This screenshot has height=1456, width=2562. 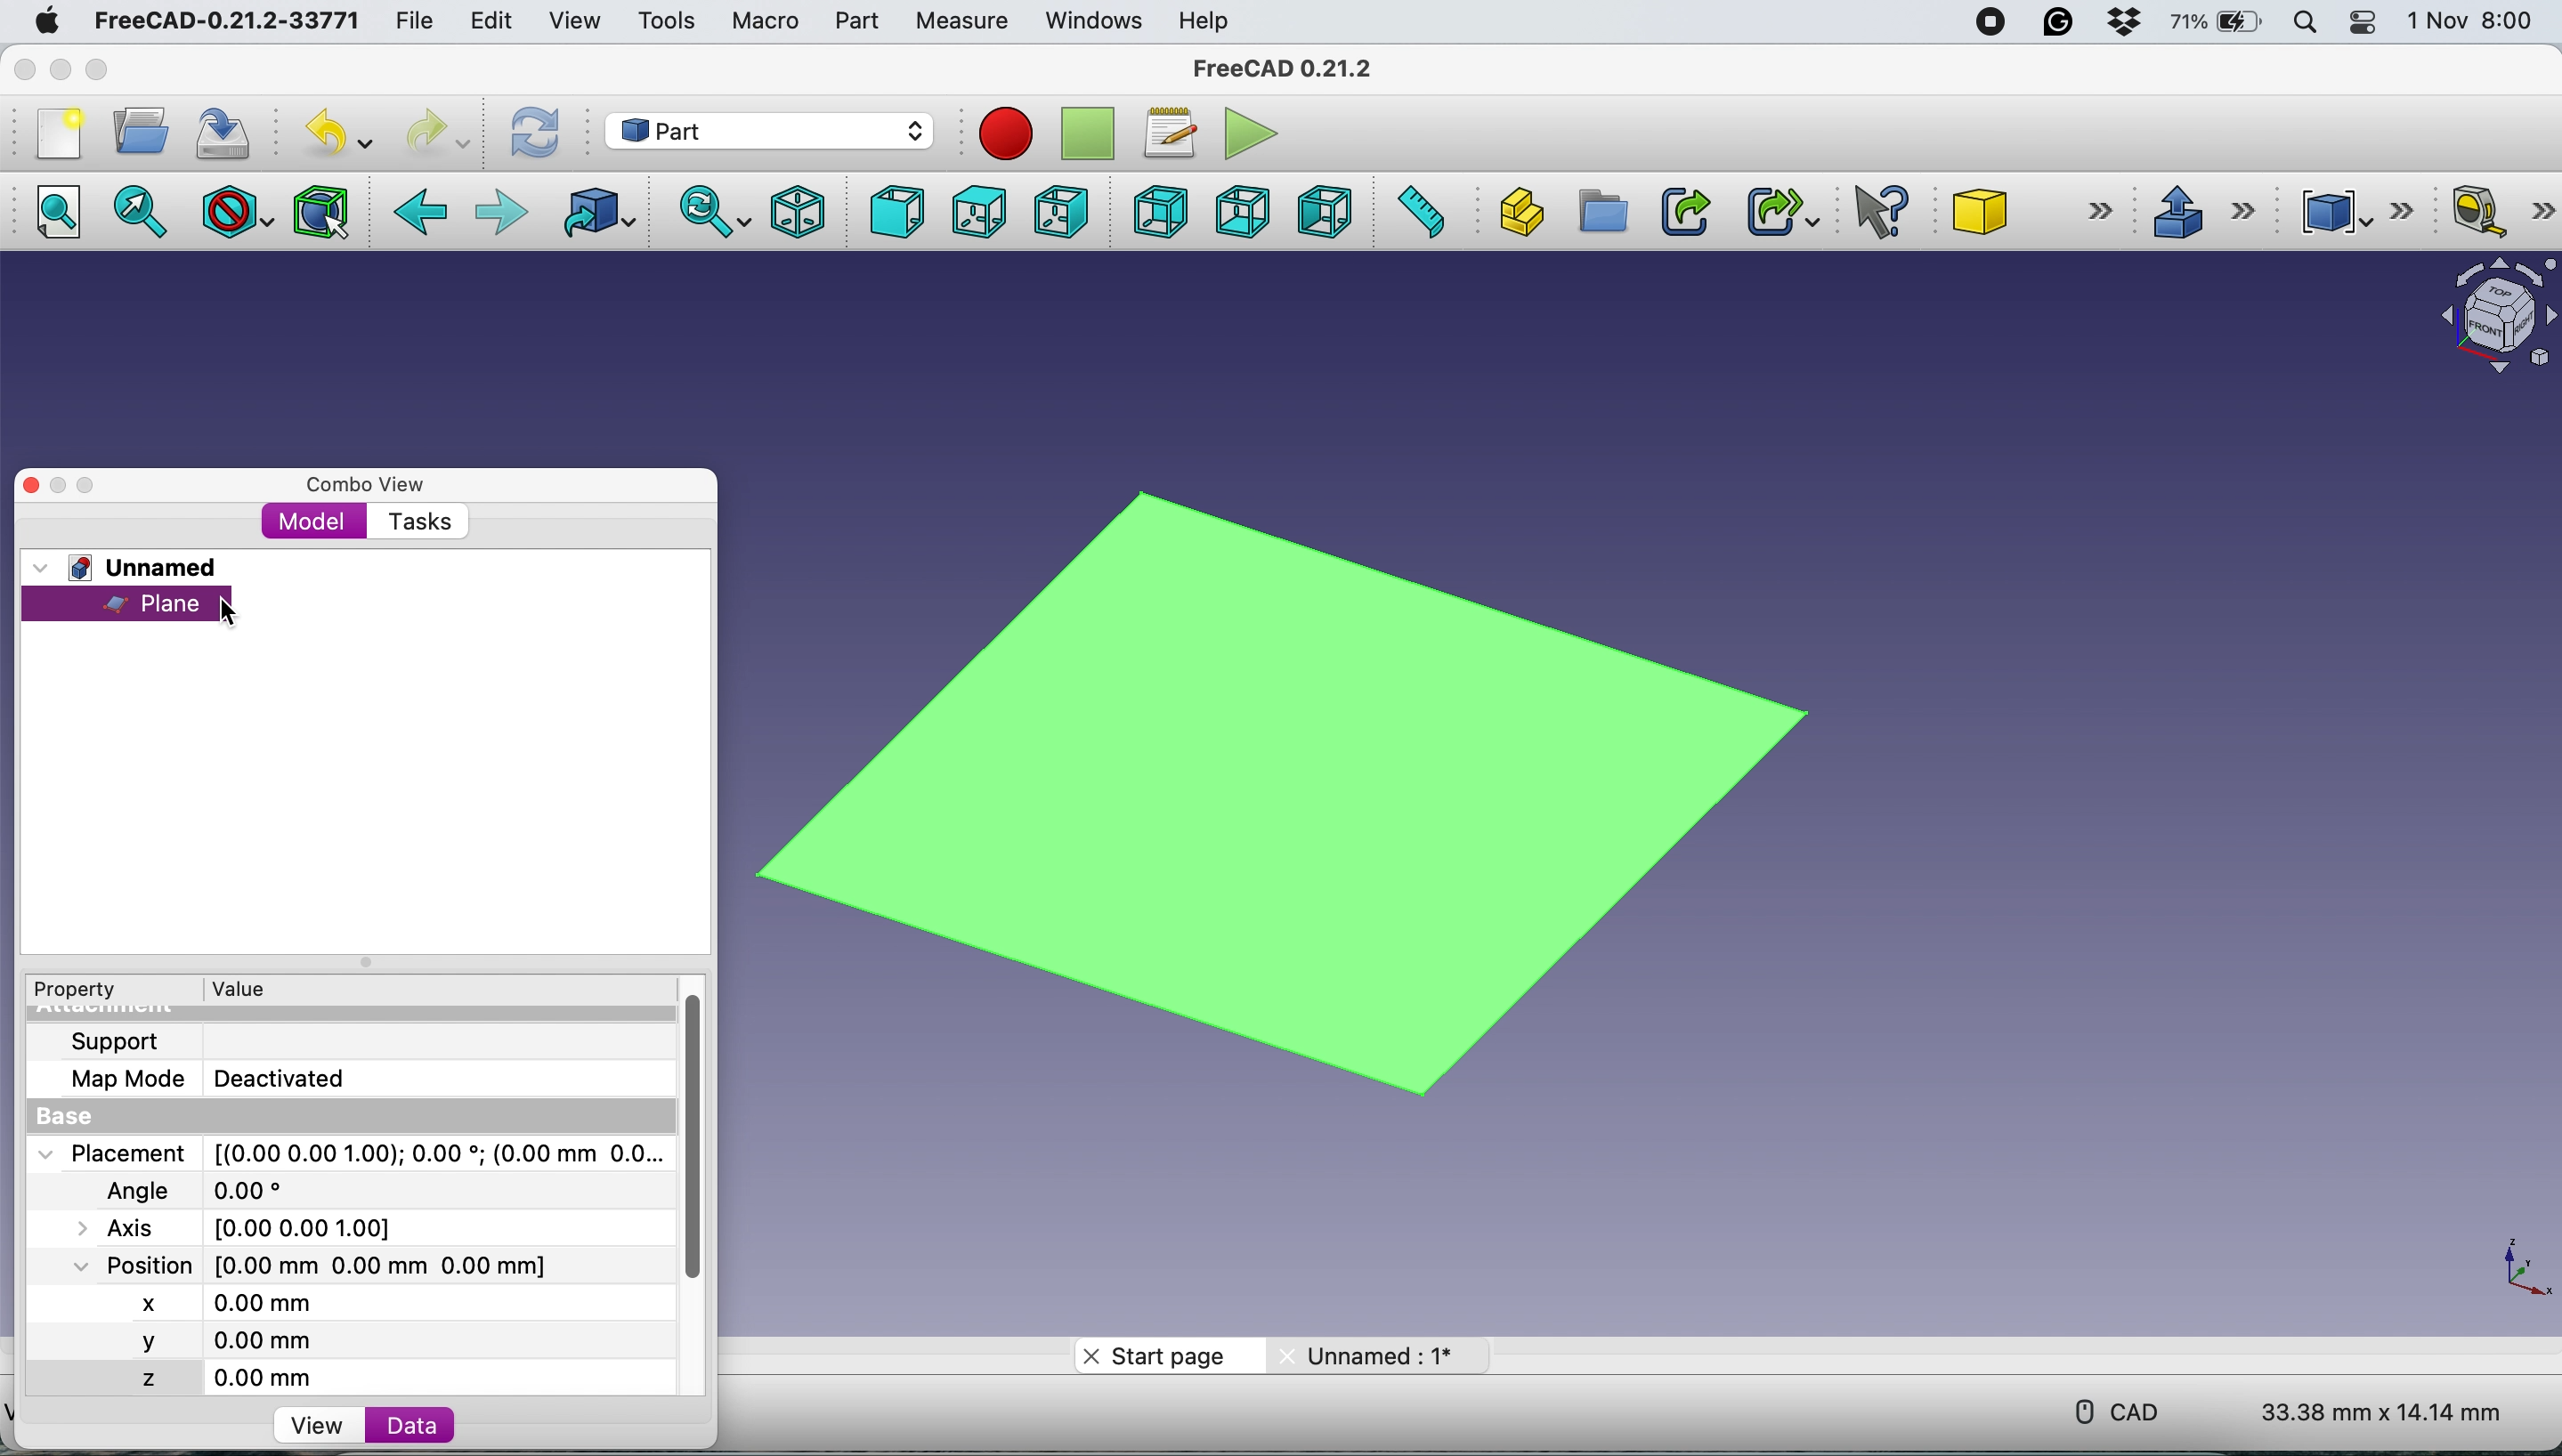 What do you see at coordinates (124, 607) in the screenshot?
I see `plane selected` at bounding box center [124, 607].